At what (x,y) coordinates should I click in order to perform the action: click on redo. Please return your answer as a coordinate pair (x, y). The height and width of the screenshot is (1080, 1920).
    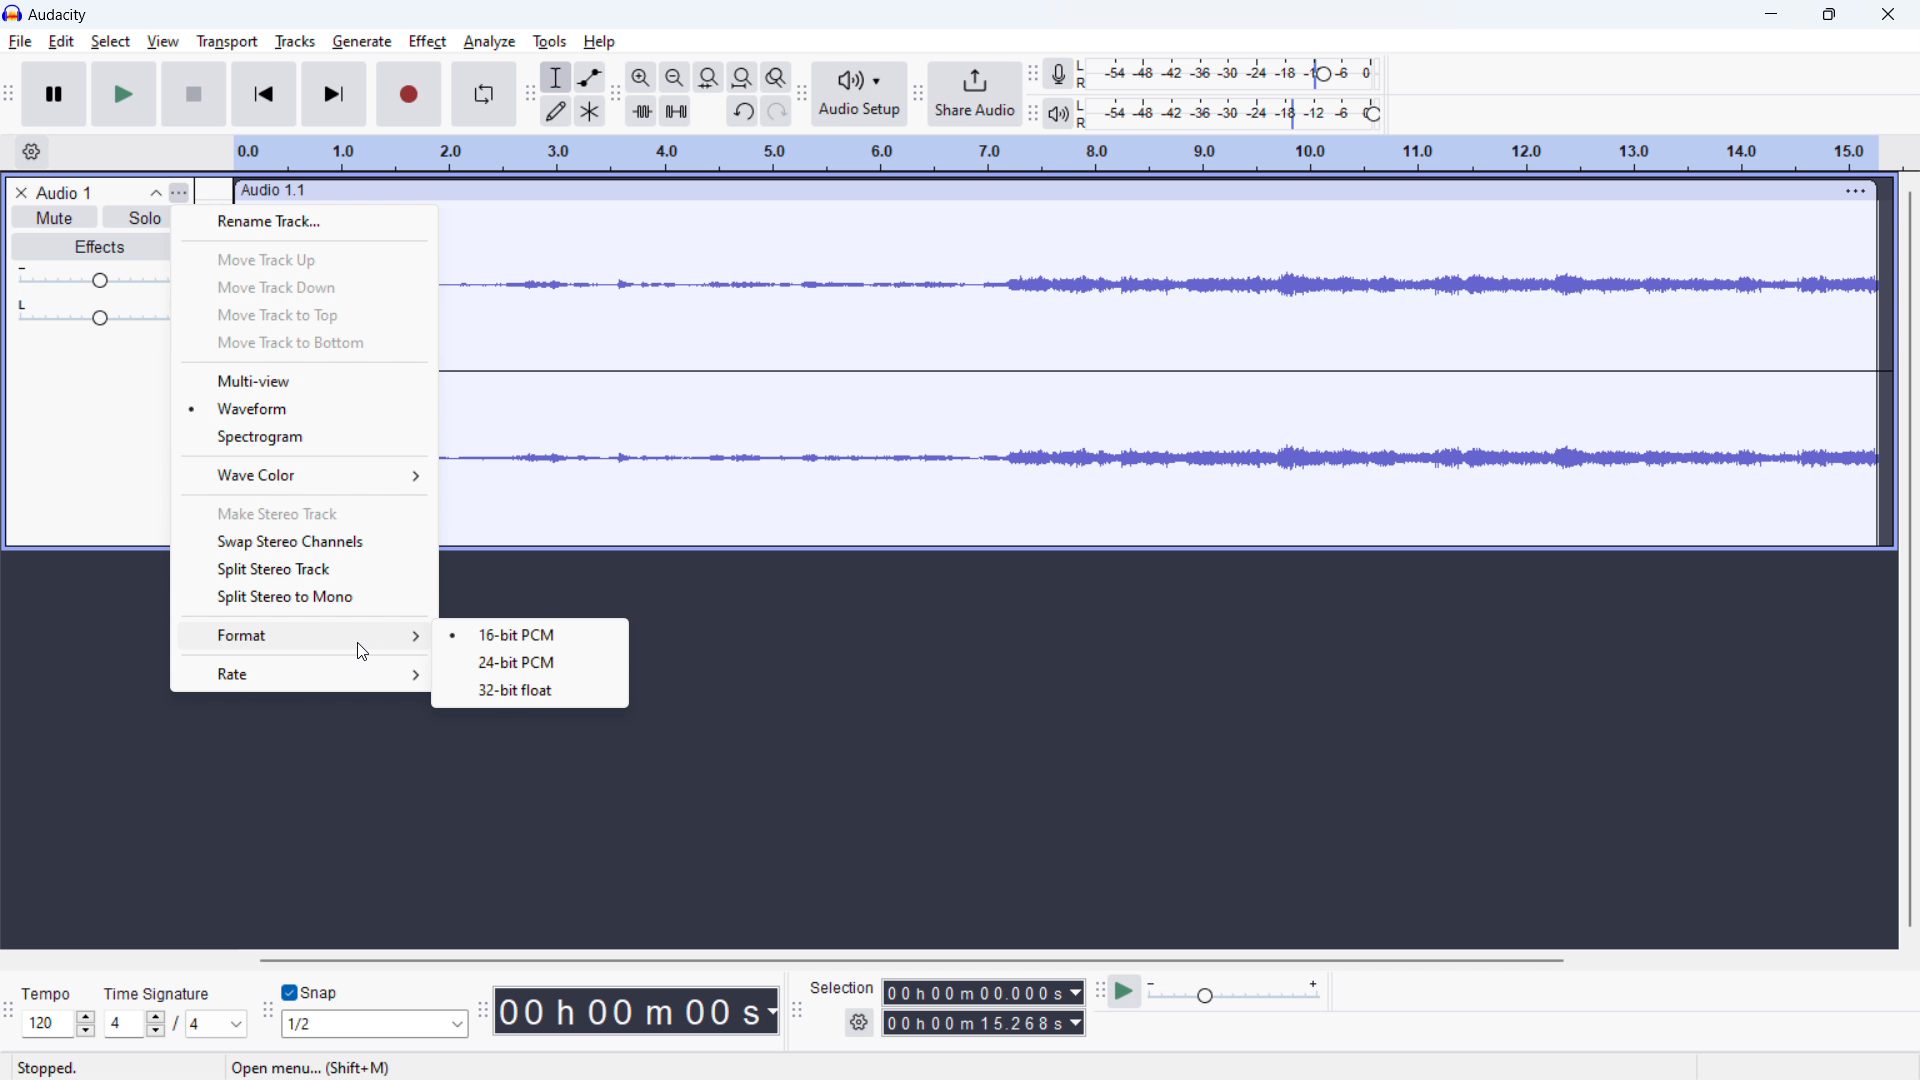
    Looking at the image, I should click on (777, 111).